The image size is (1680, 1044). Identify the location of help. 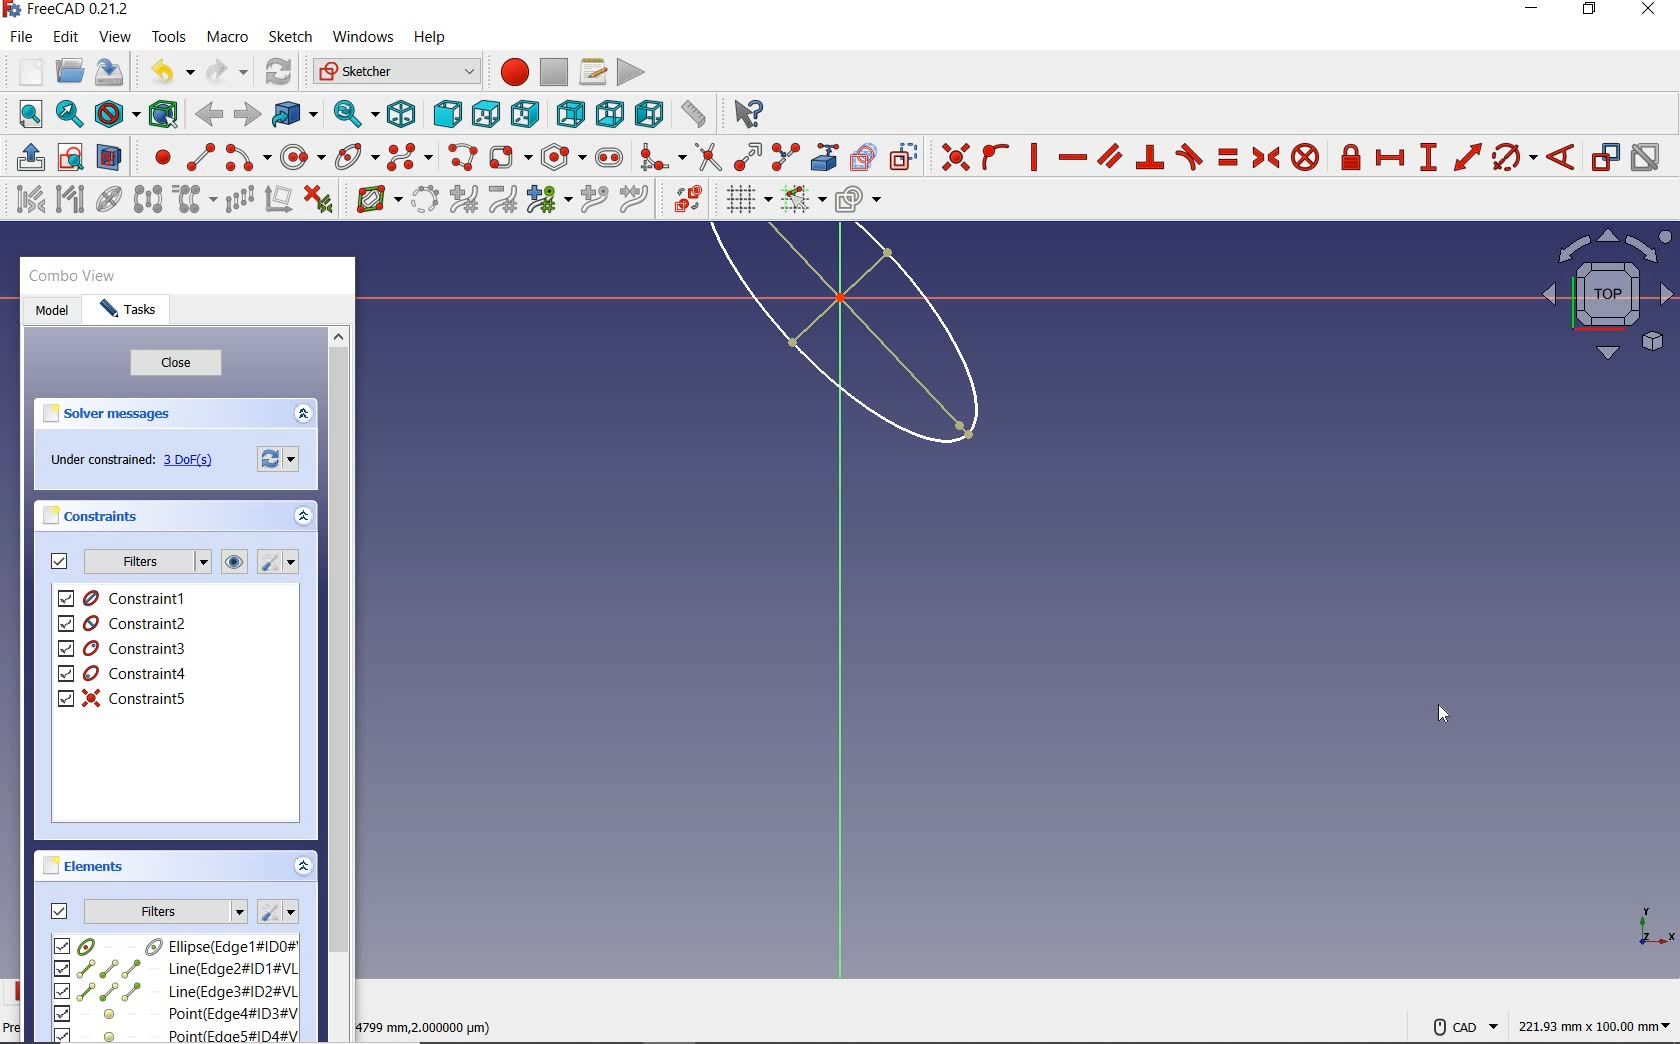
(429, 38).